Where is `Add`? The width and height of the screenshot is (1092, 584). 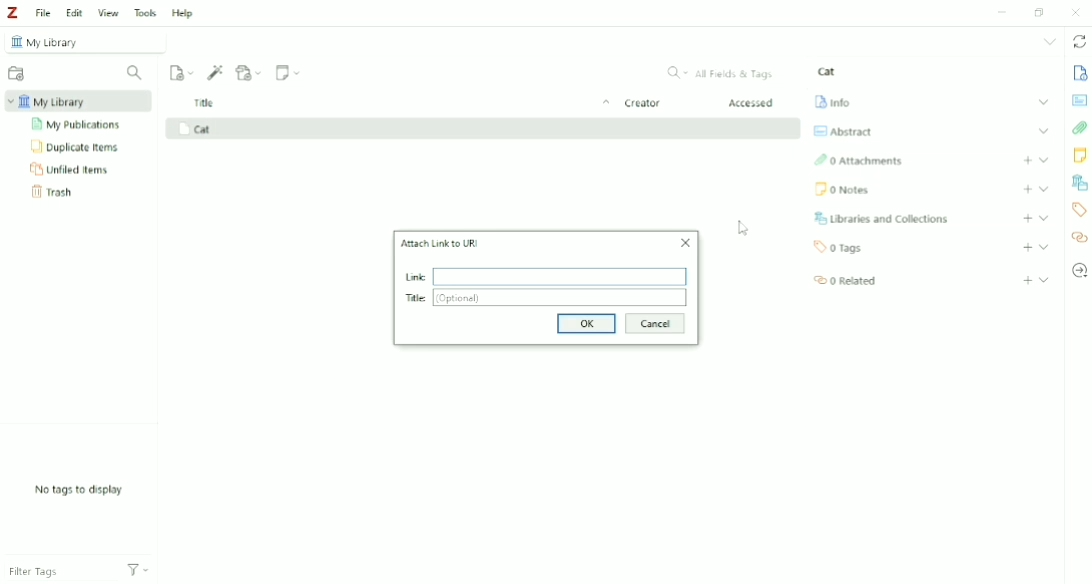
Add is located at coordinates (1028, 160).